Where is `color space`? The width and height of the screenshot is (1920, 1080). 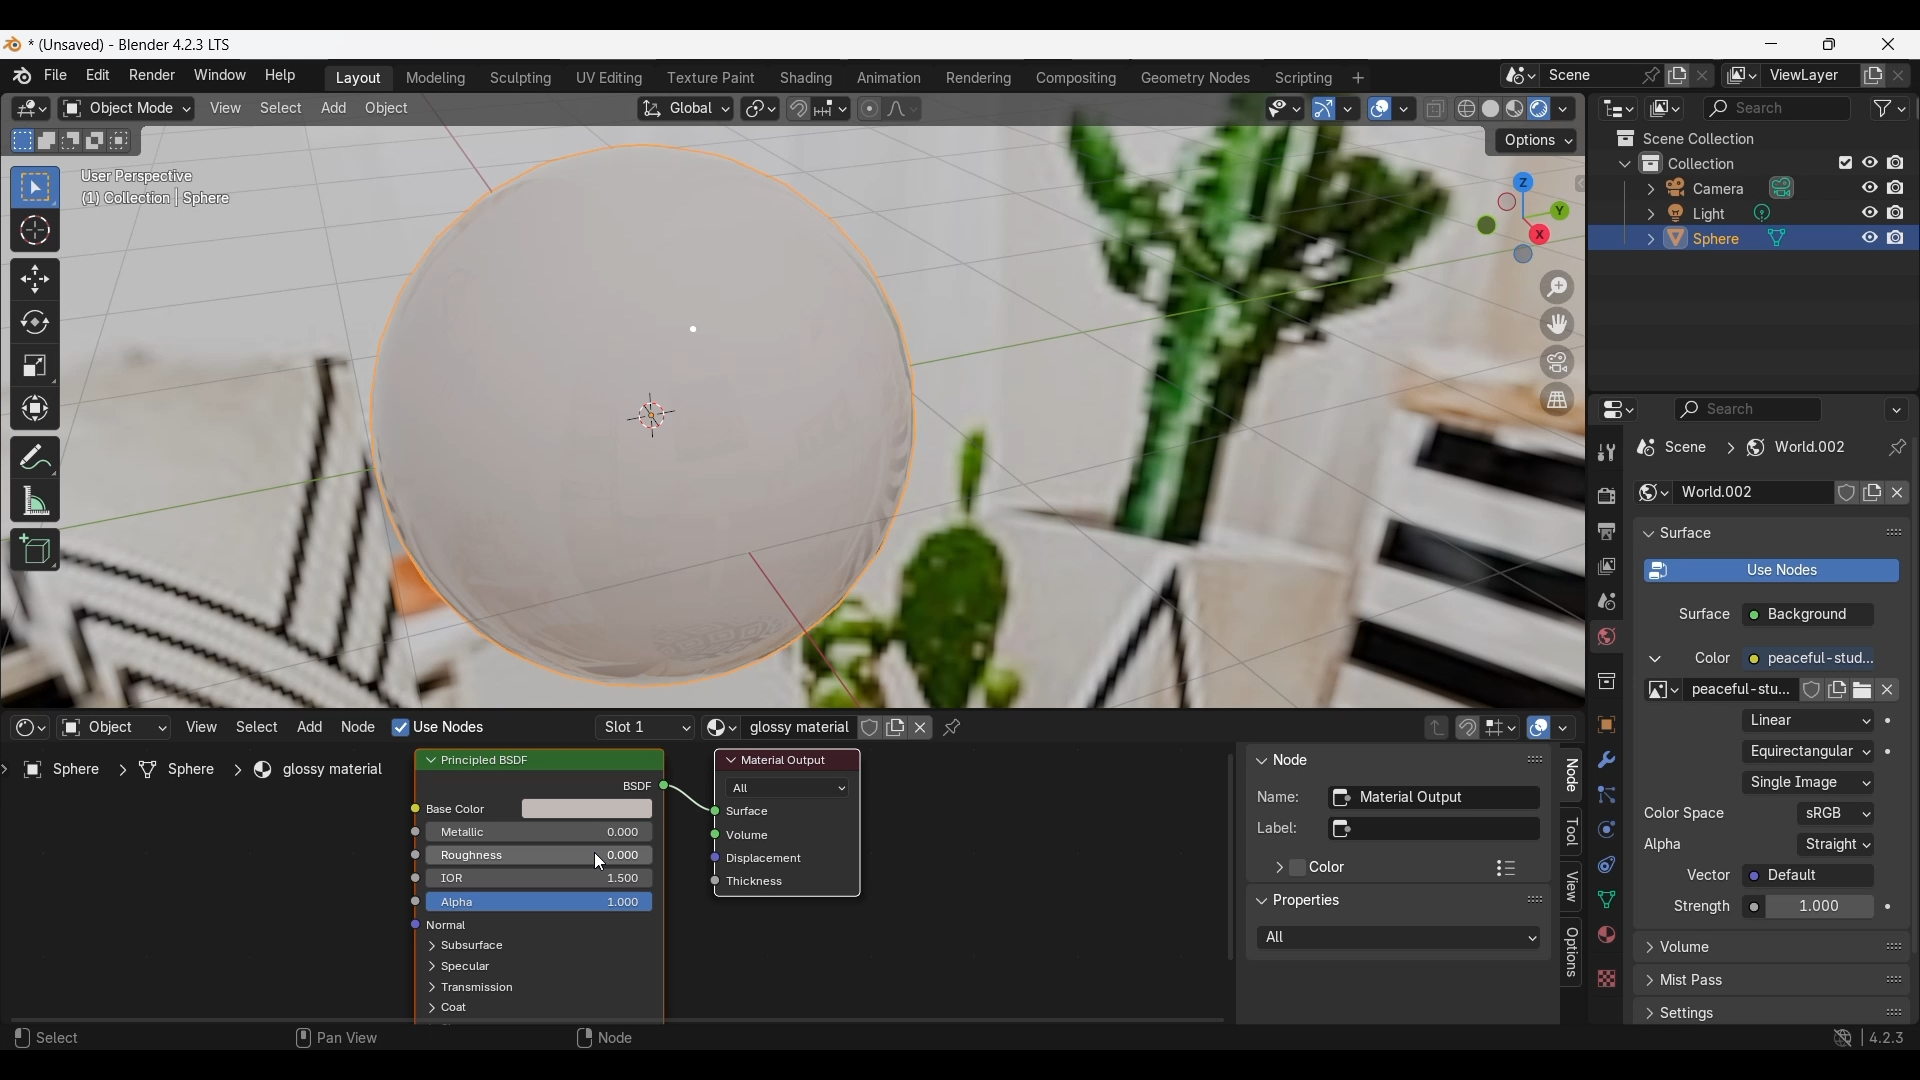
color space is located at coordinates (1685, 813).